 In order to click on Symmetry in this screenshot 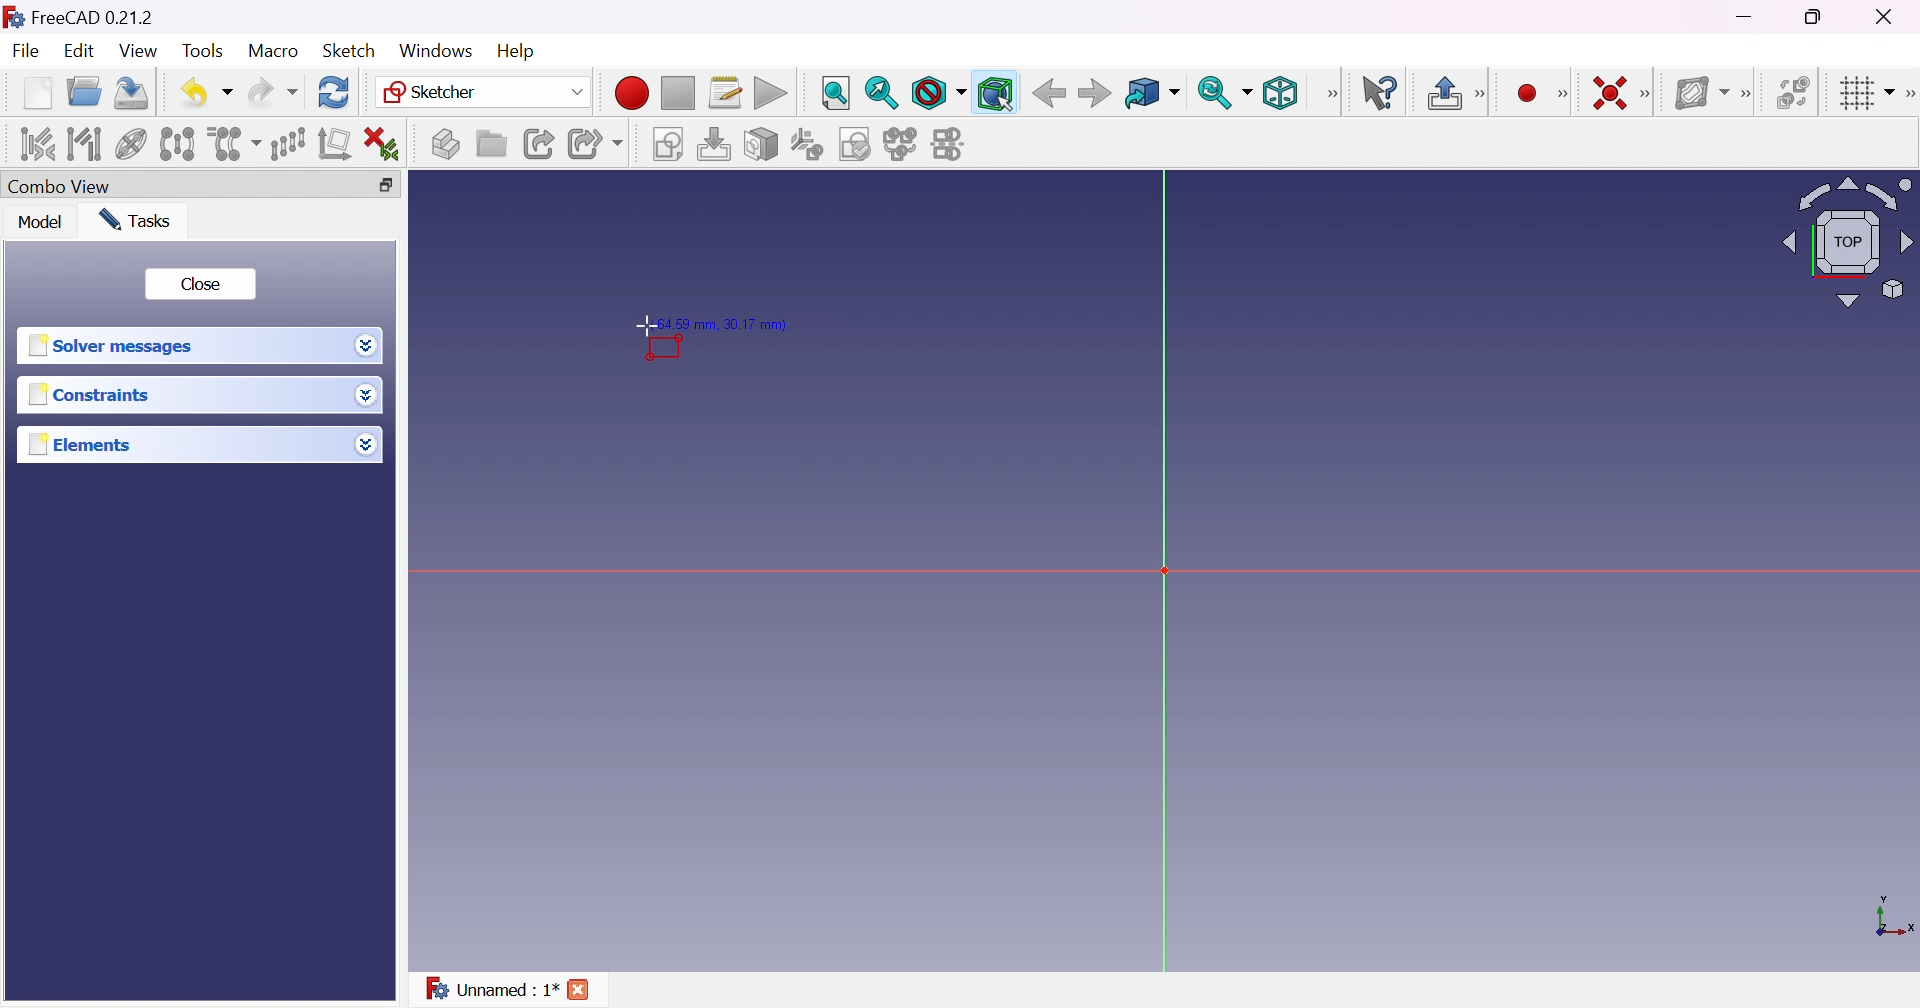, I will do `click(176, 143)`.